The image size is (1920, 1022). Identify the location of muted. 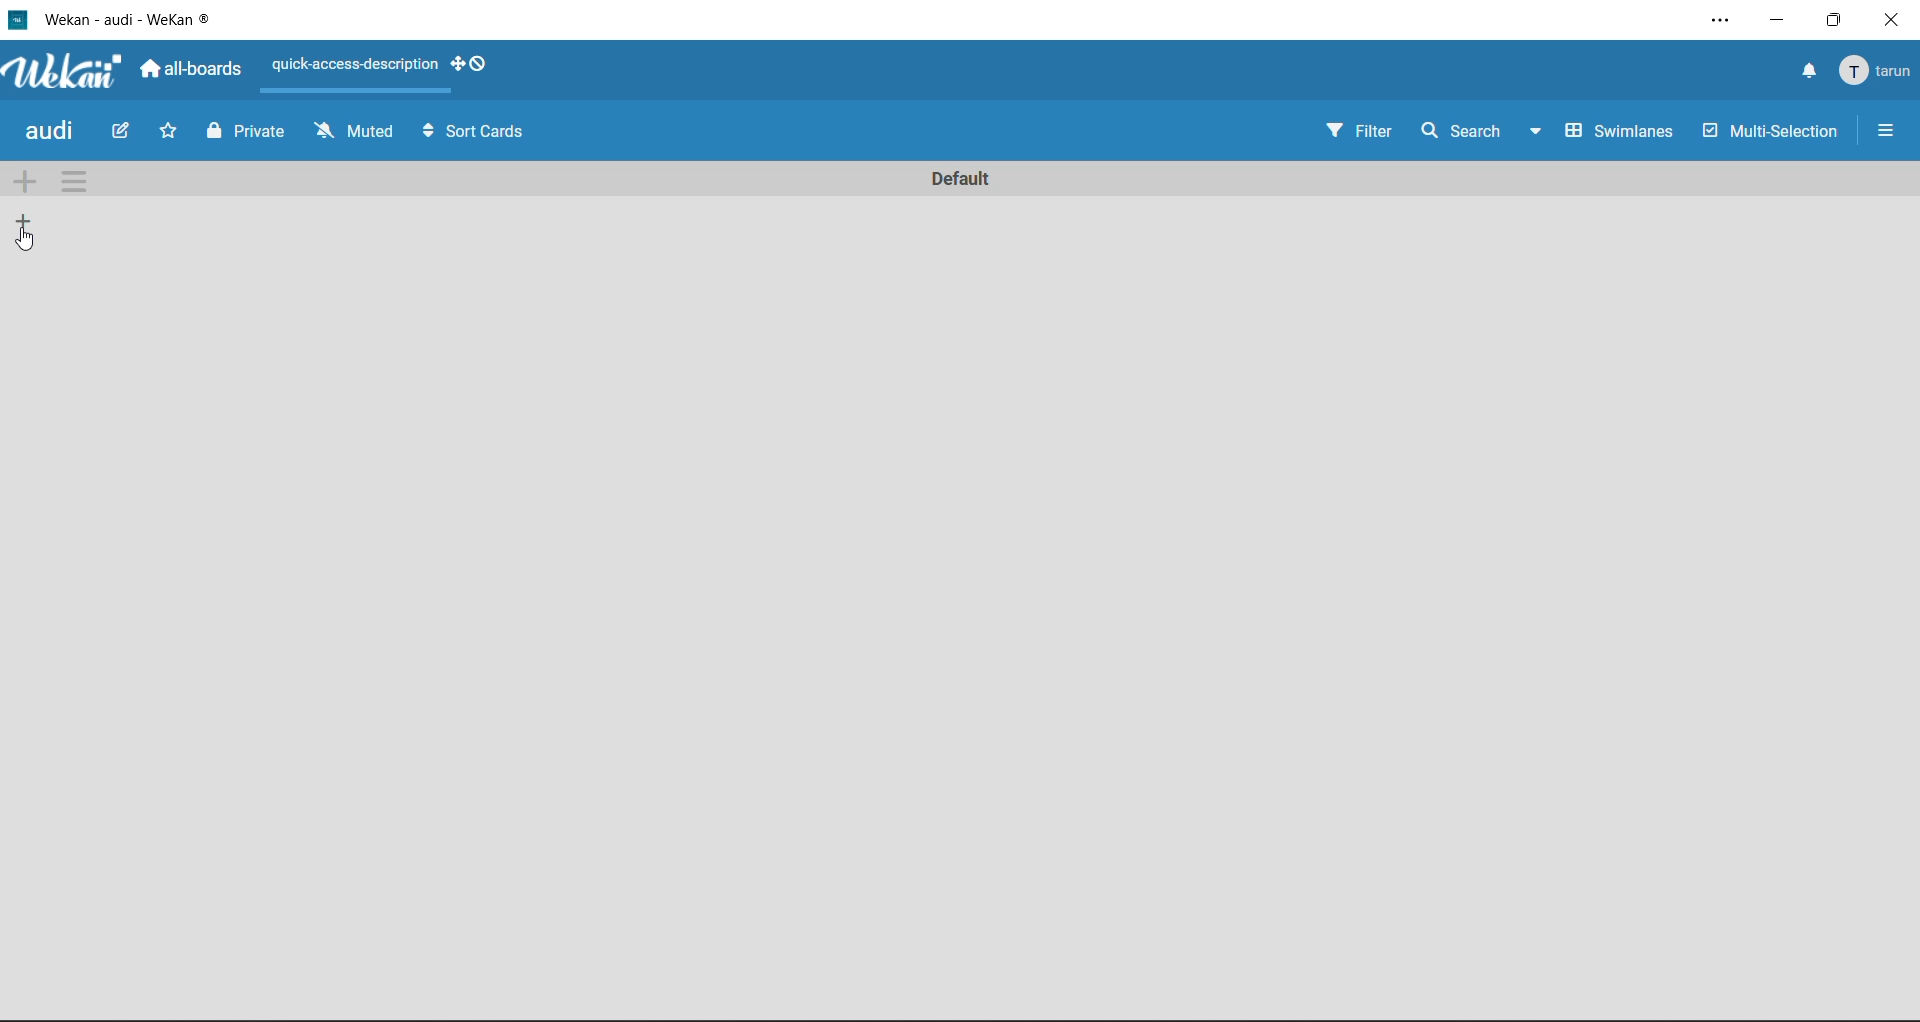
(355, 136).